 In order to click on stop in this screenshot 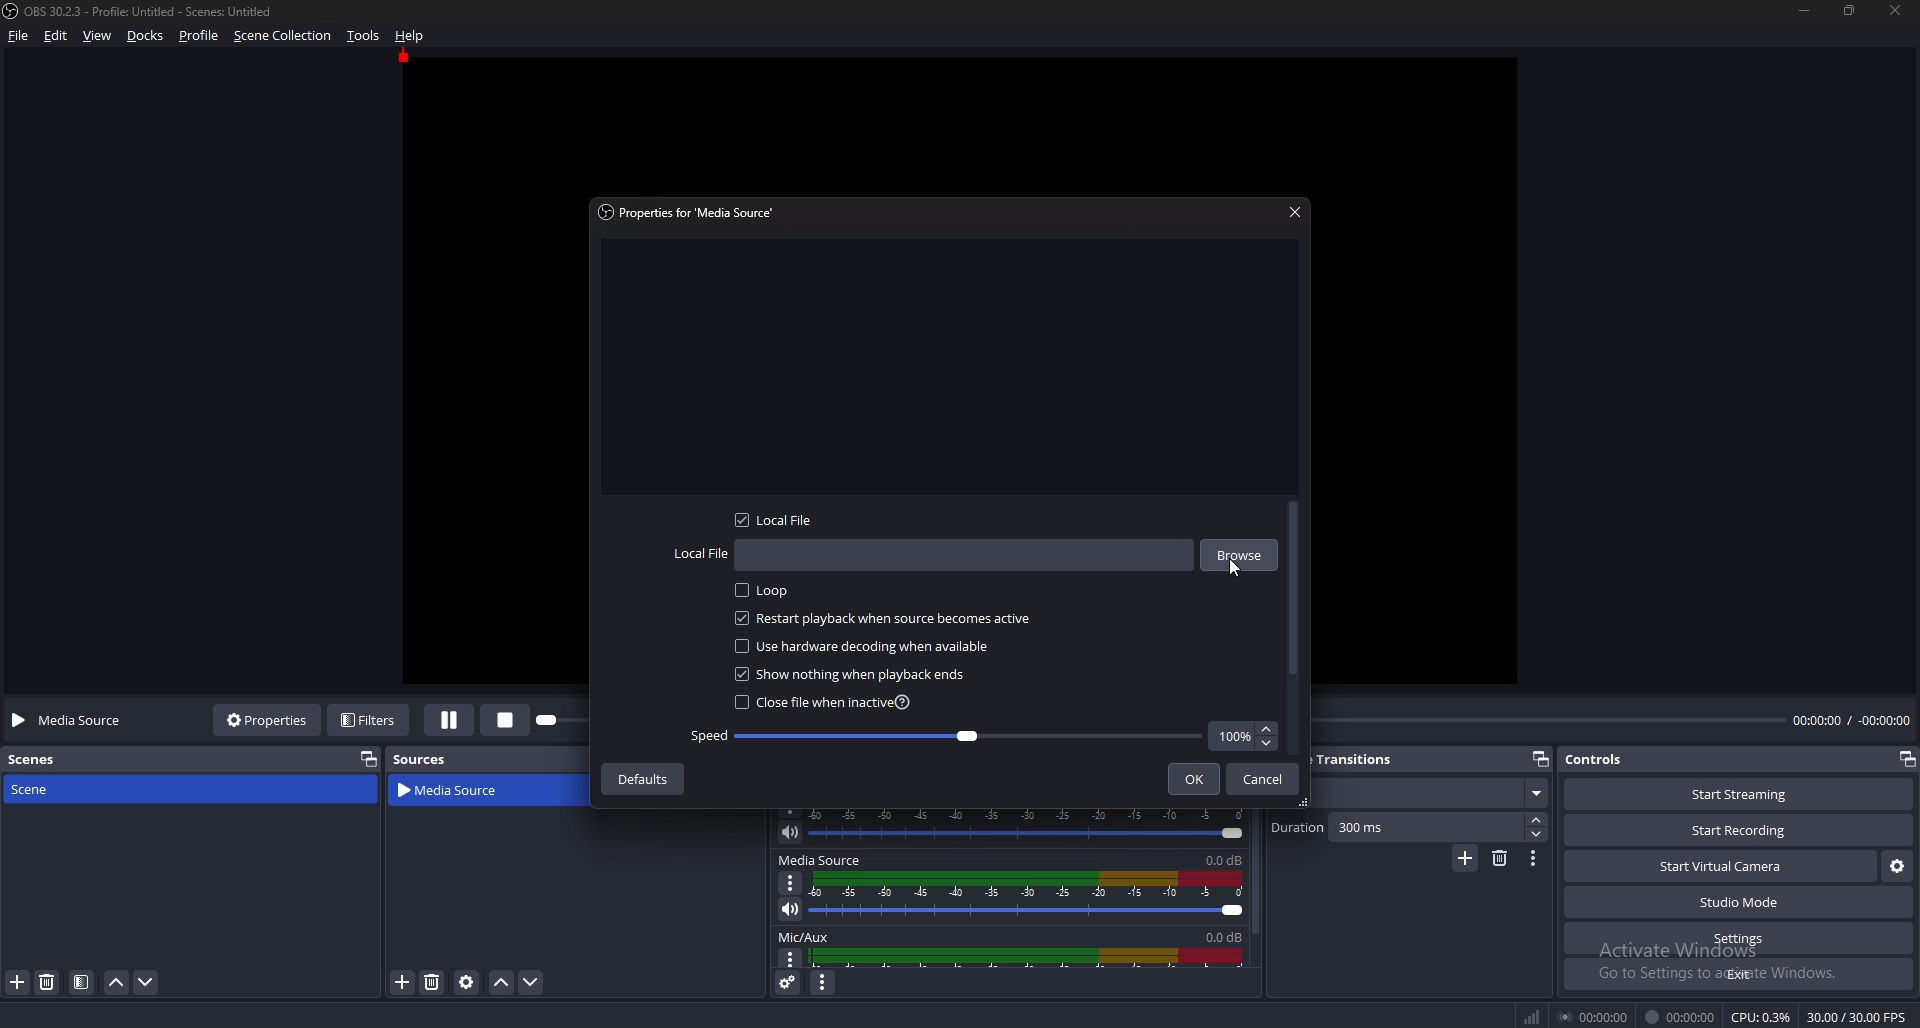, I will do `click(510, 718)`.